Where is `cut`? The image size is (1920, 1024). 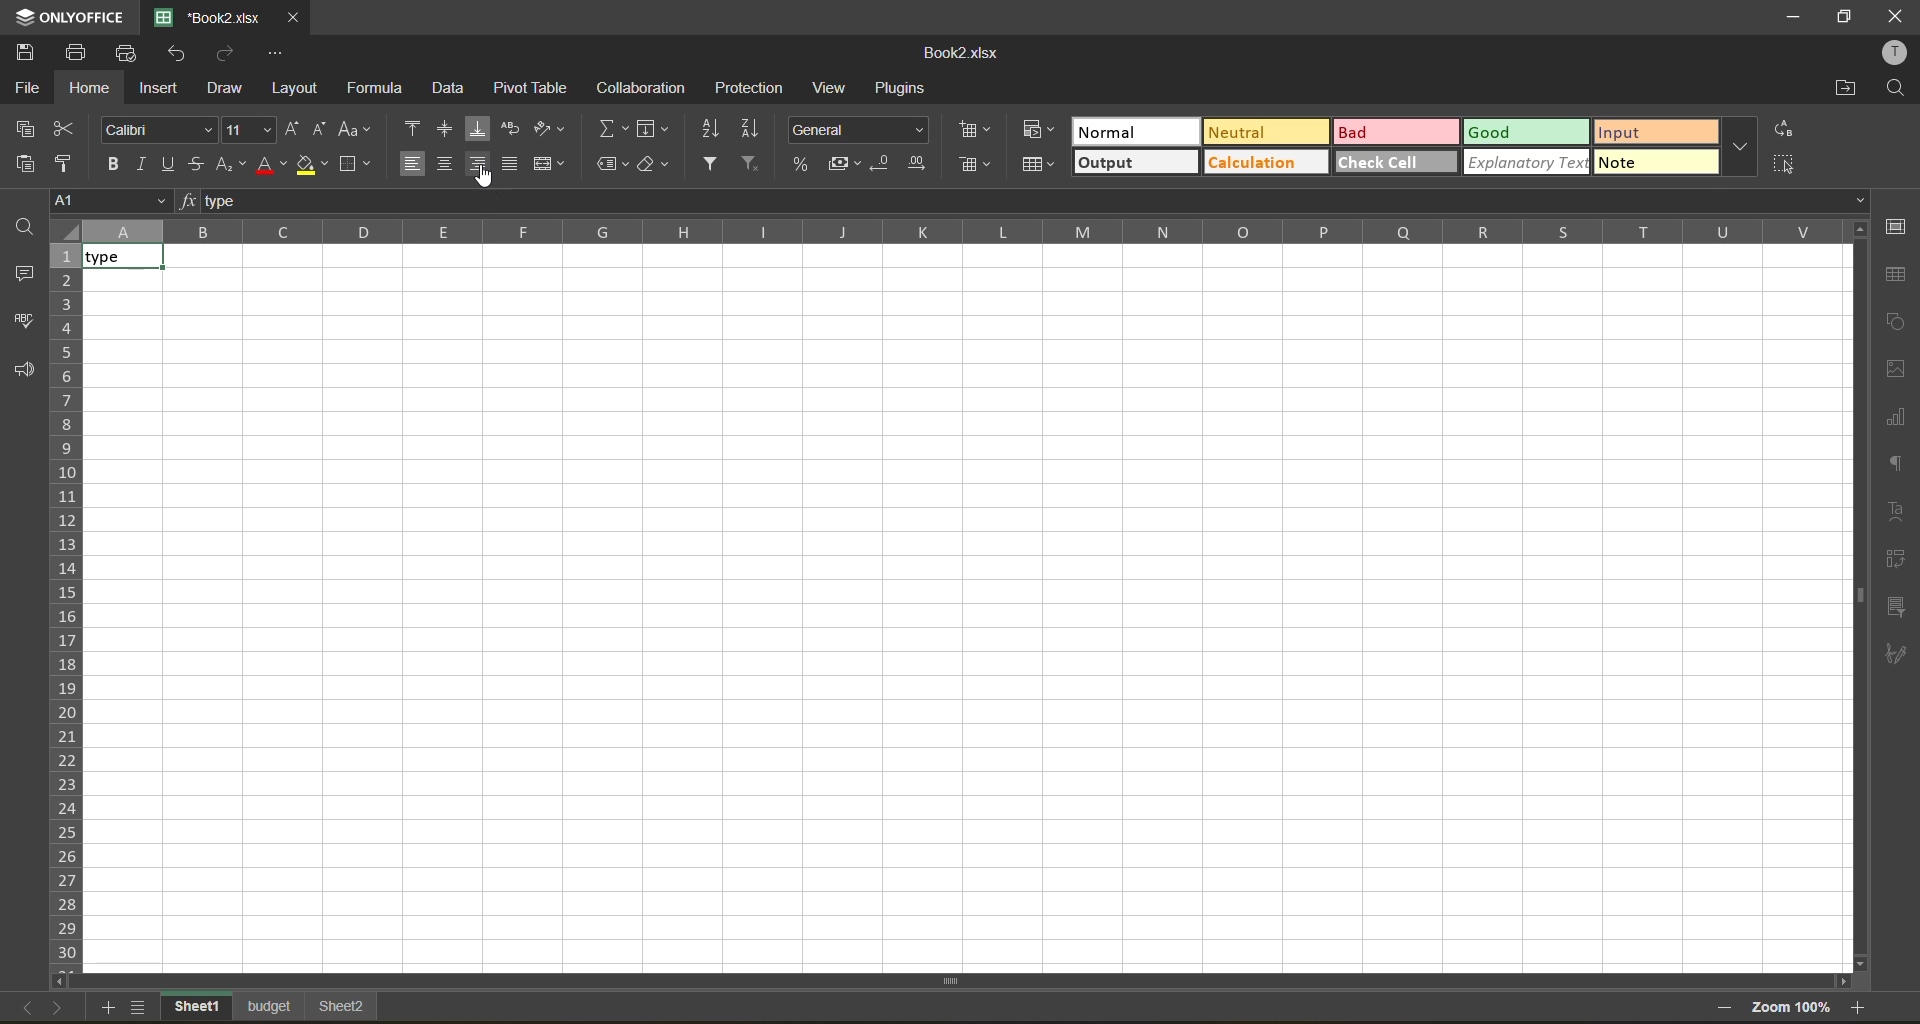
cut is located at coordinates (72, 132).